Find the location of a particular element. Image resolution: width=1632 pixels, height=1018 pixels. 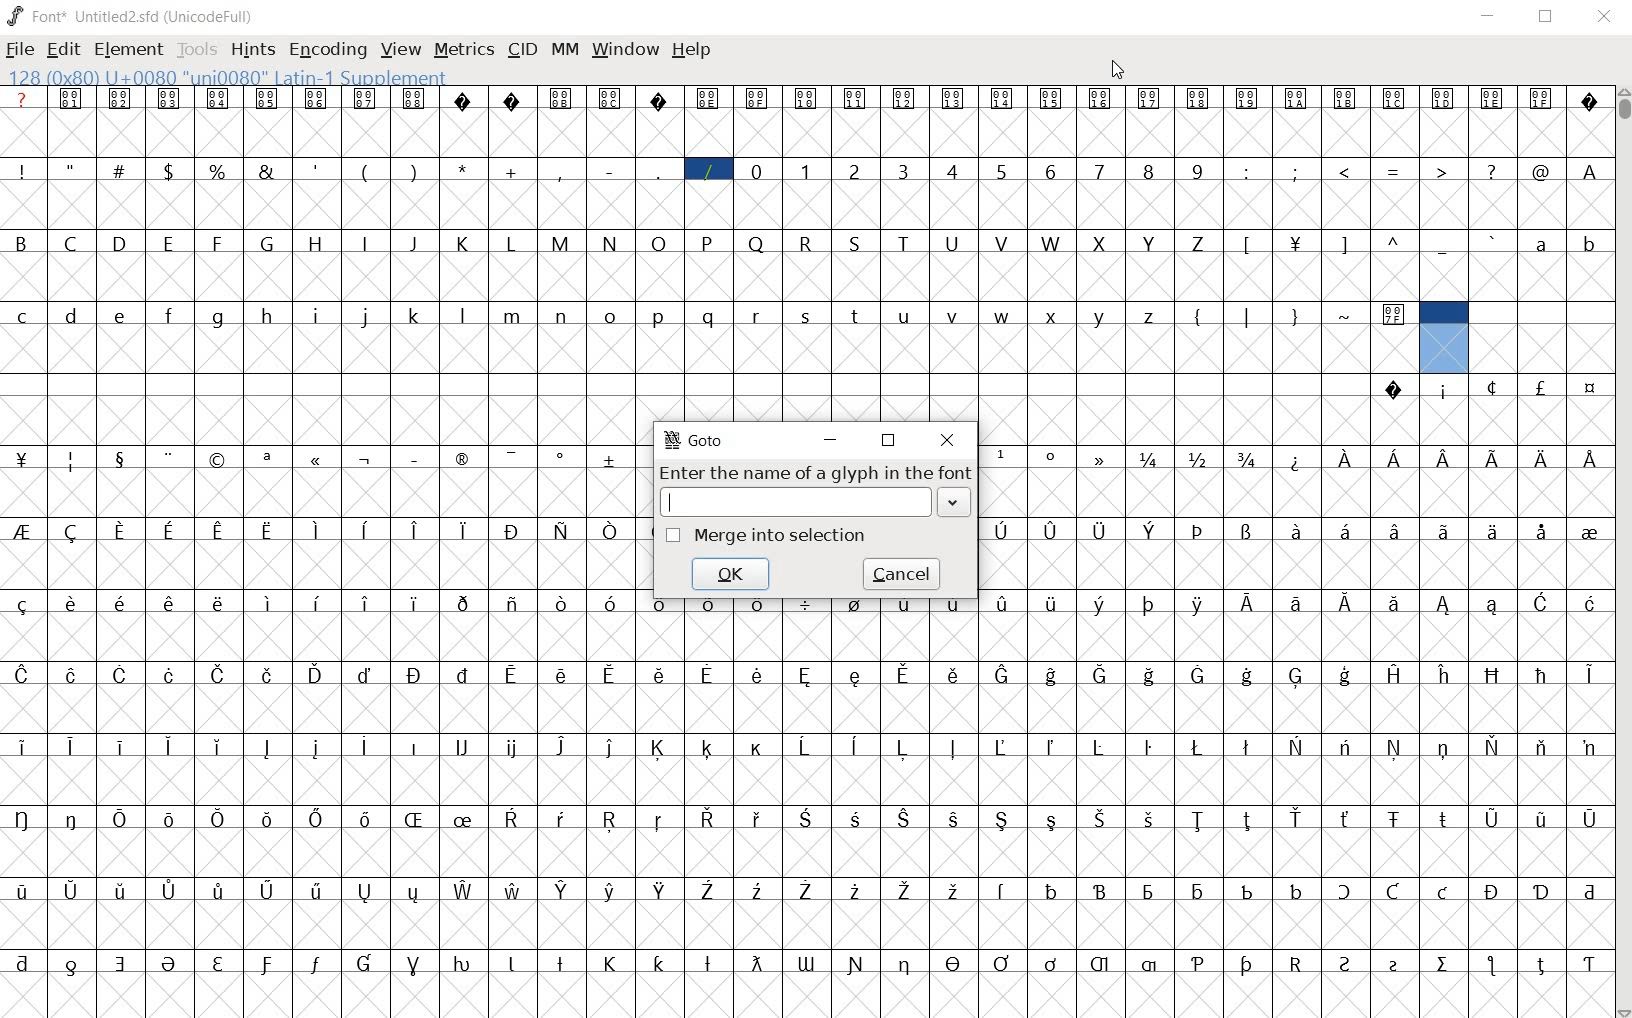

Symbol is located at coordinates (1198, 97).